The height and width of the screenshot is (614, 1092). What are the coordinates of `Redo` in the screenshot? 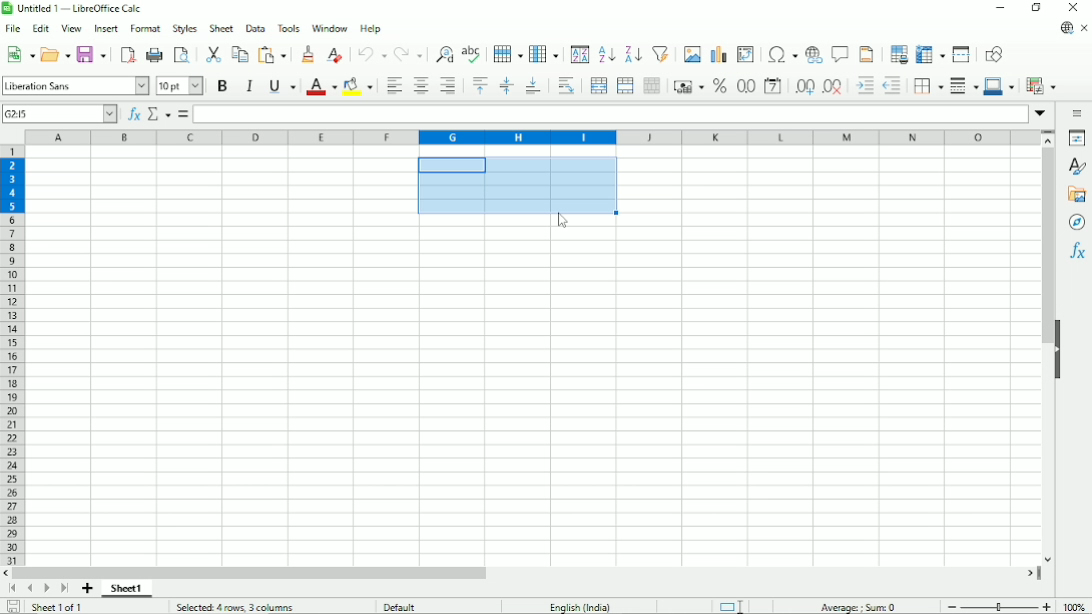 It's located at (407, 53).